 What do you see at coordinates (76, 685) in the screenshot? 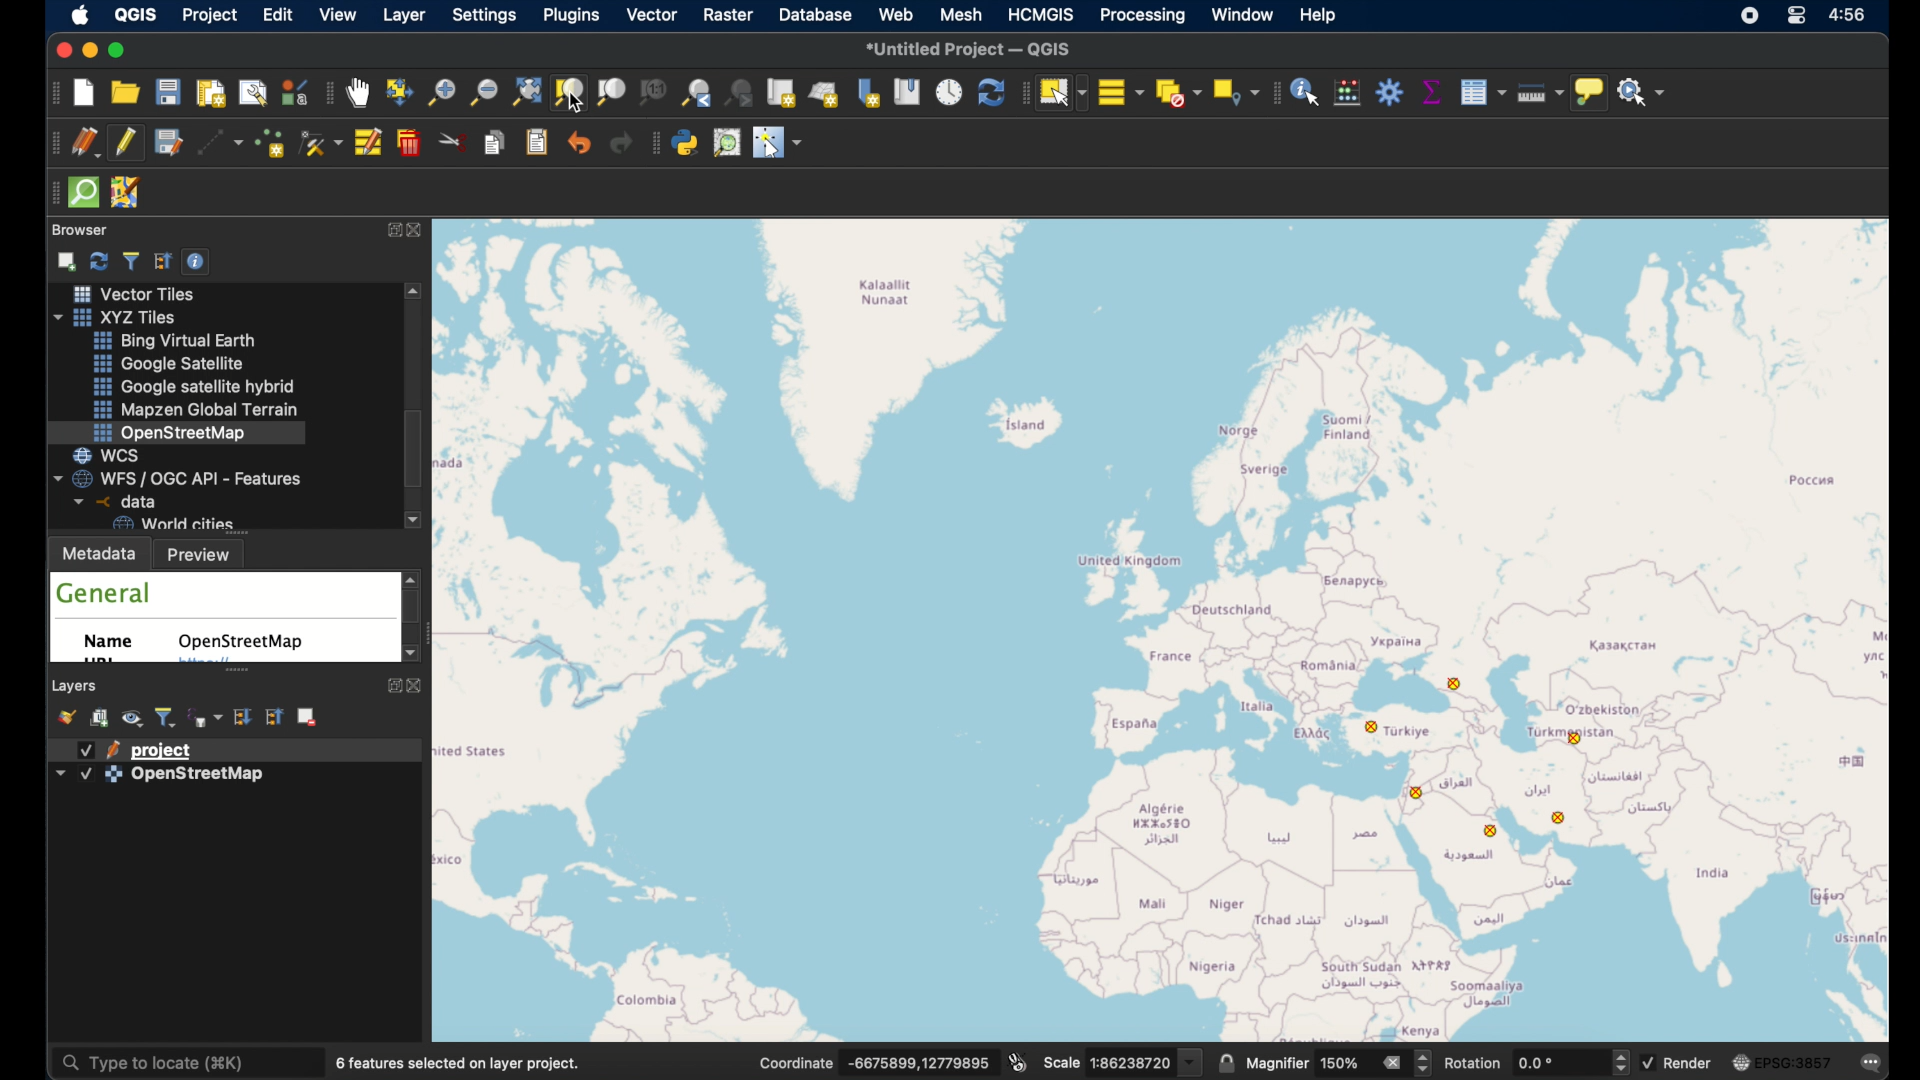
I see `layers` at bounding box center [76, 685].